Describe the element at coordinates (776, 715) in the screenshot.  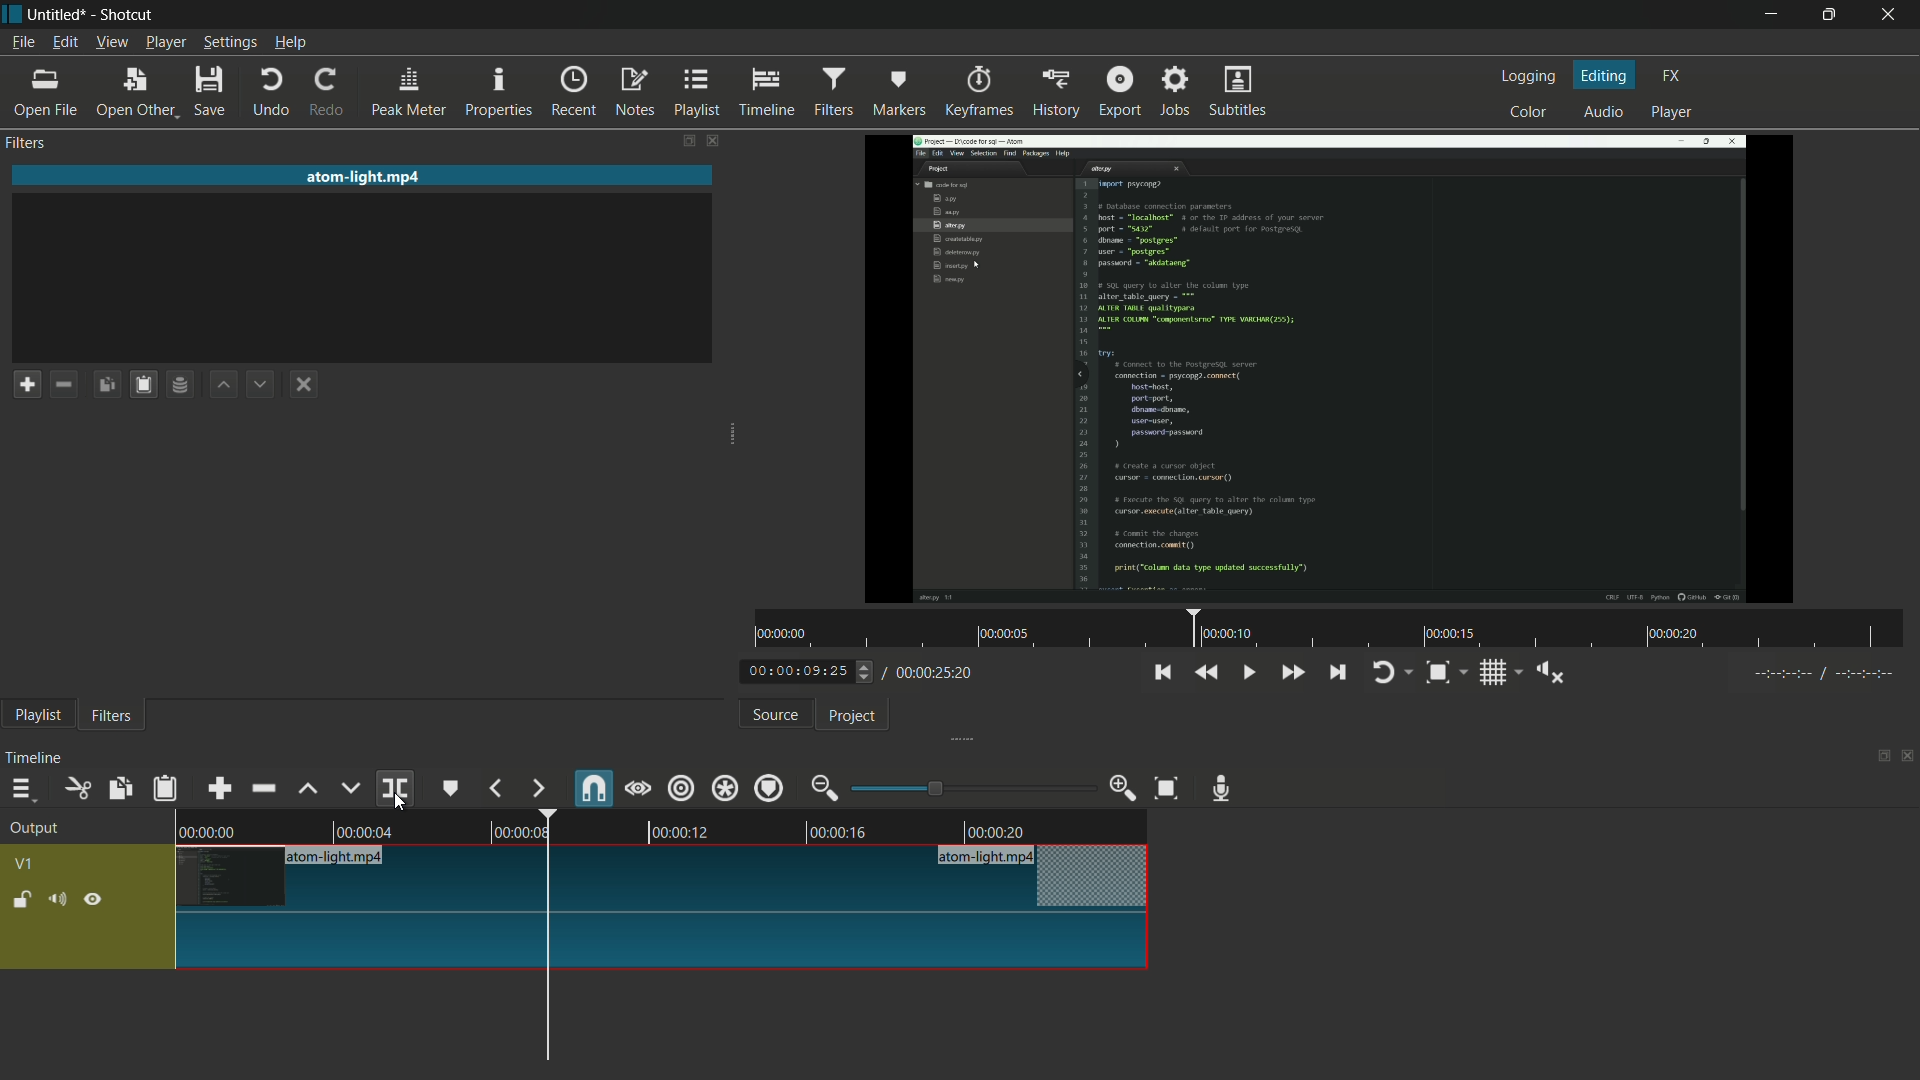
I see `source` at that location.